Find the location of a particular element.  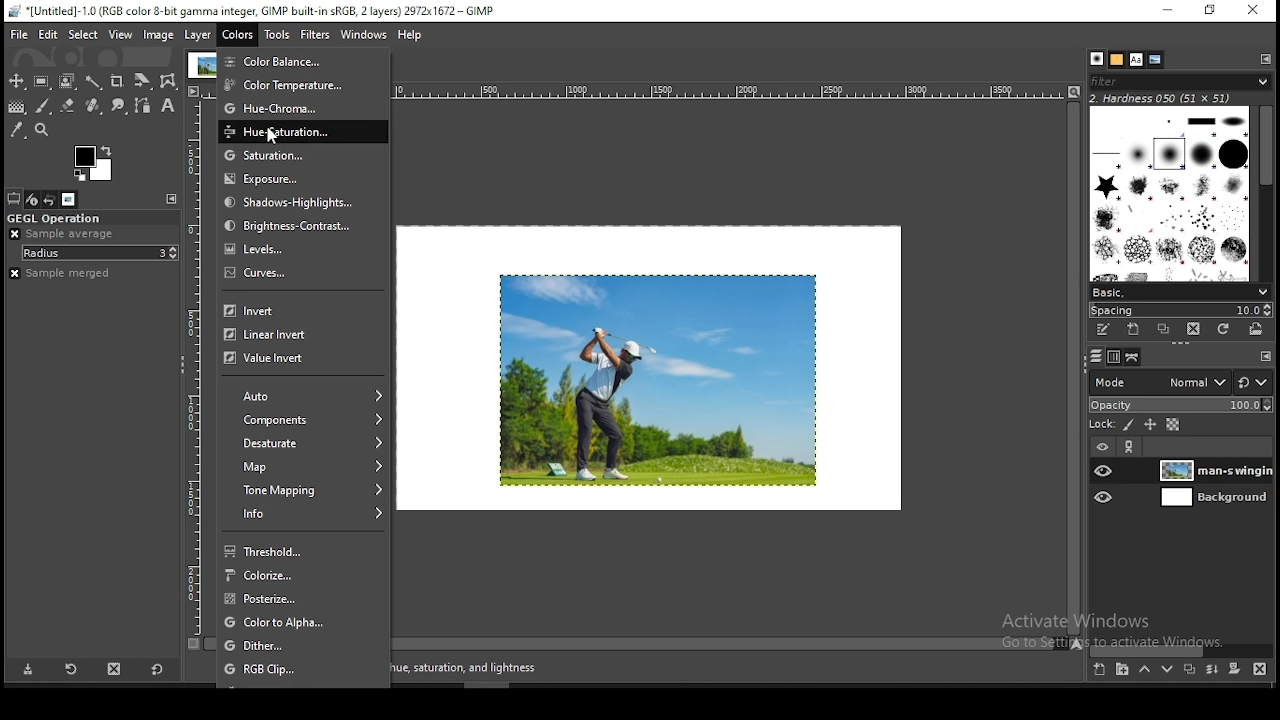

blend mode is located at coordinates (1181, 382).